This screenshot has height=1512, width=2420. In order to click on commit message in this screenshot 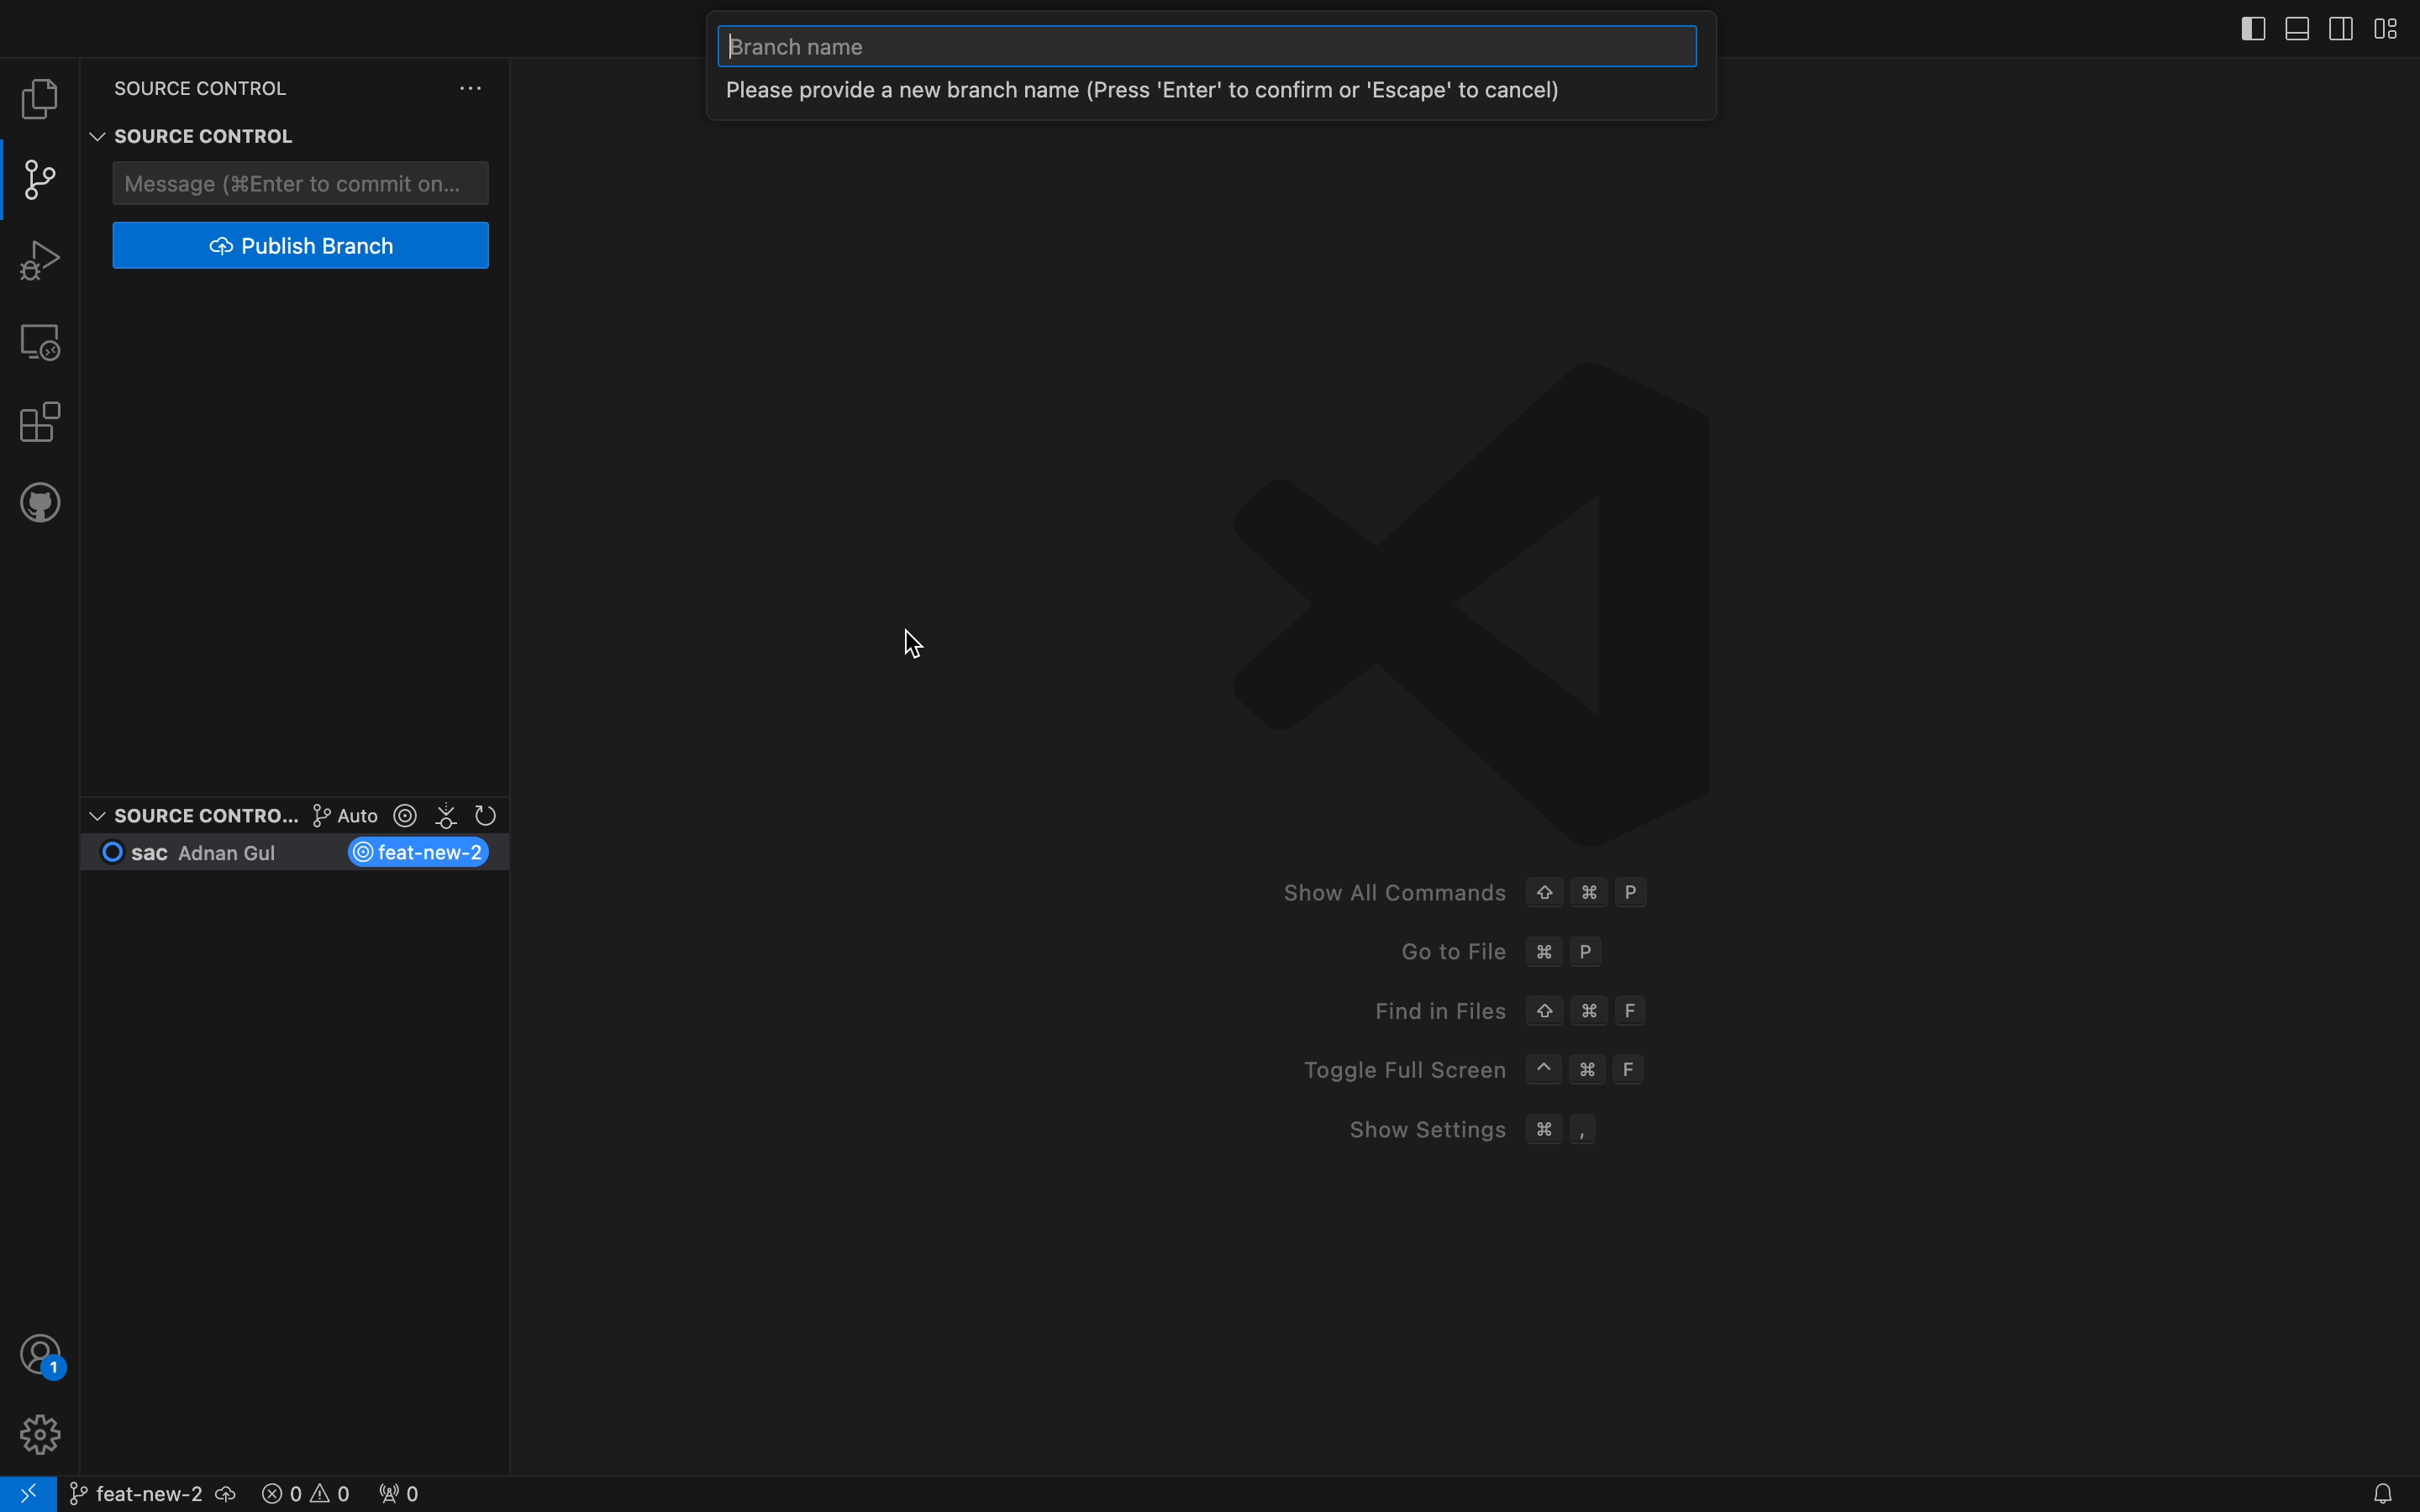, I will do `click(305, 183)`.